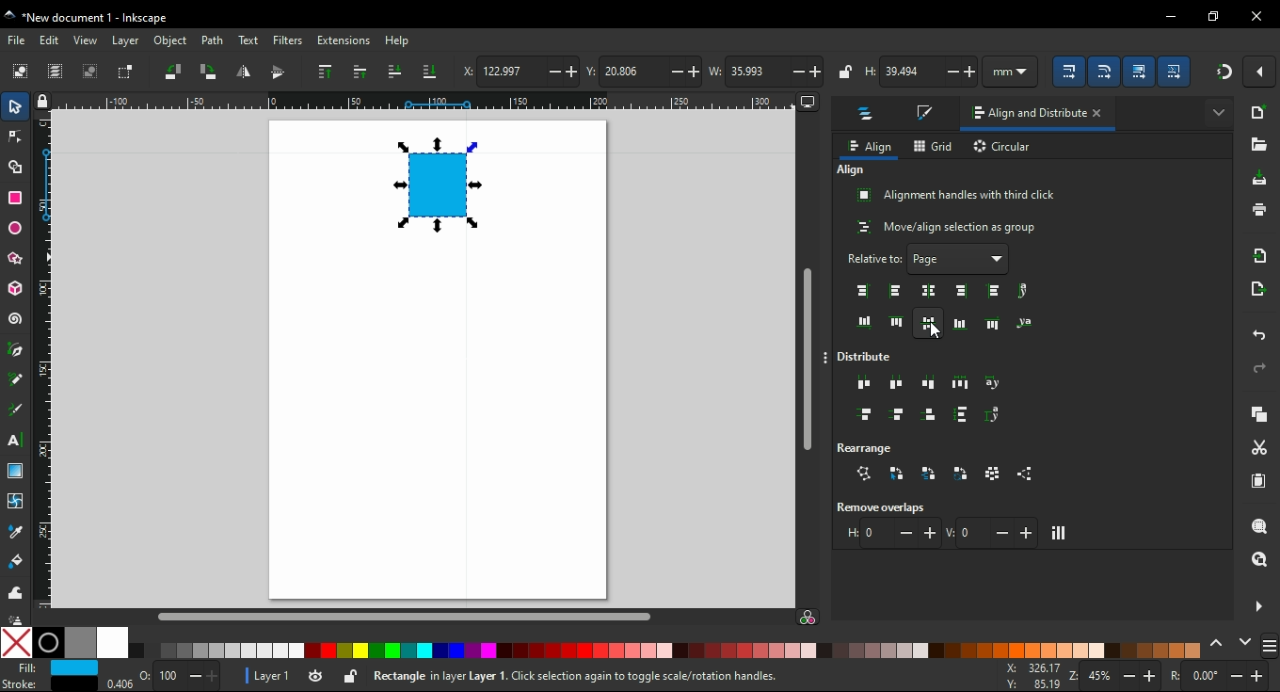  I want to click on minimum horizontal gap between bounding box, so click(891, 533).